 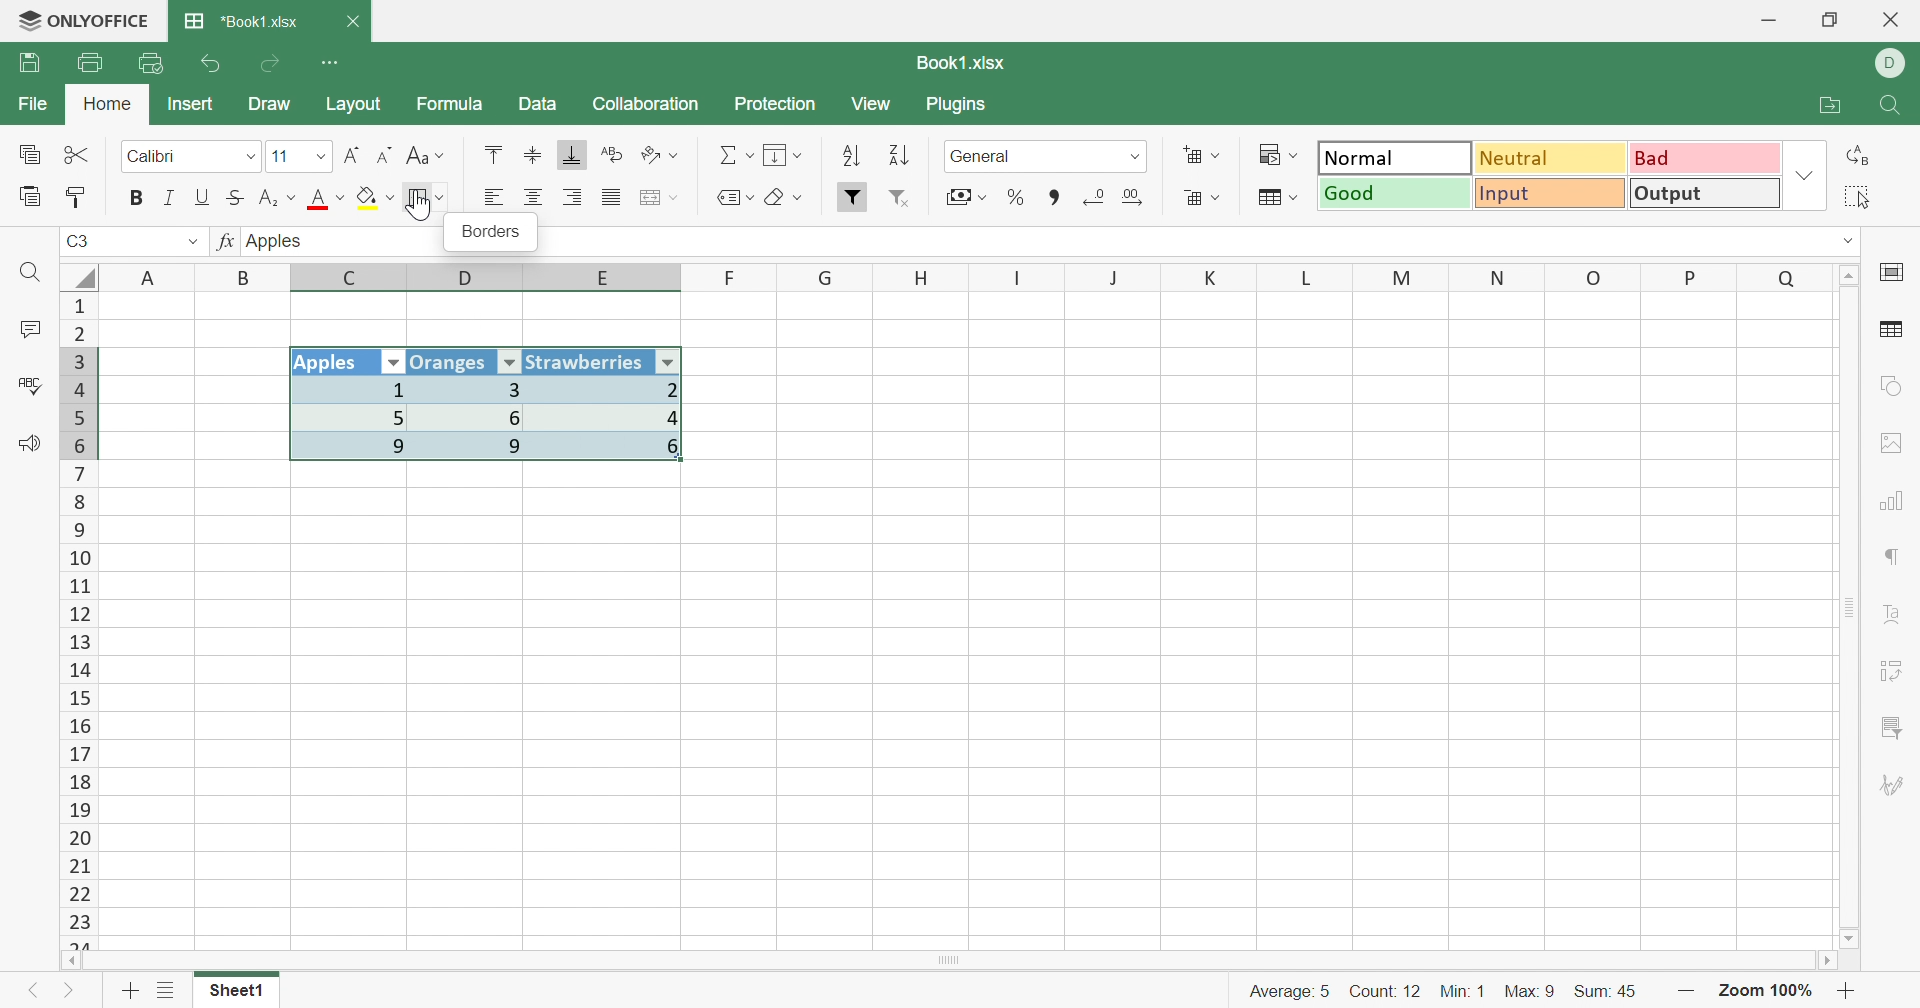 I want to click on 6, so click(x=616, y=453).